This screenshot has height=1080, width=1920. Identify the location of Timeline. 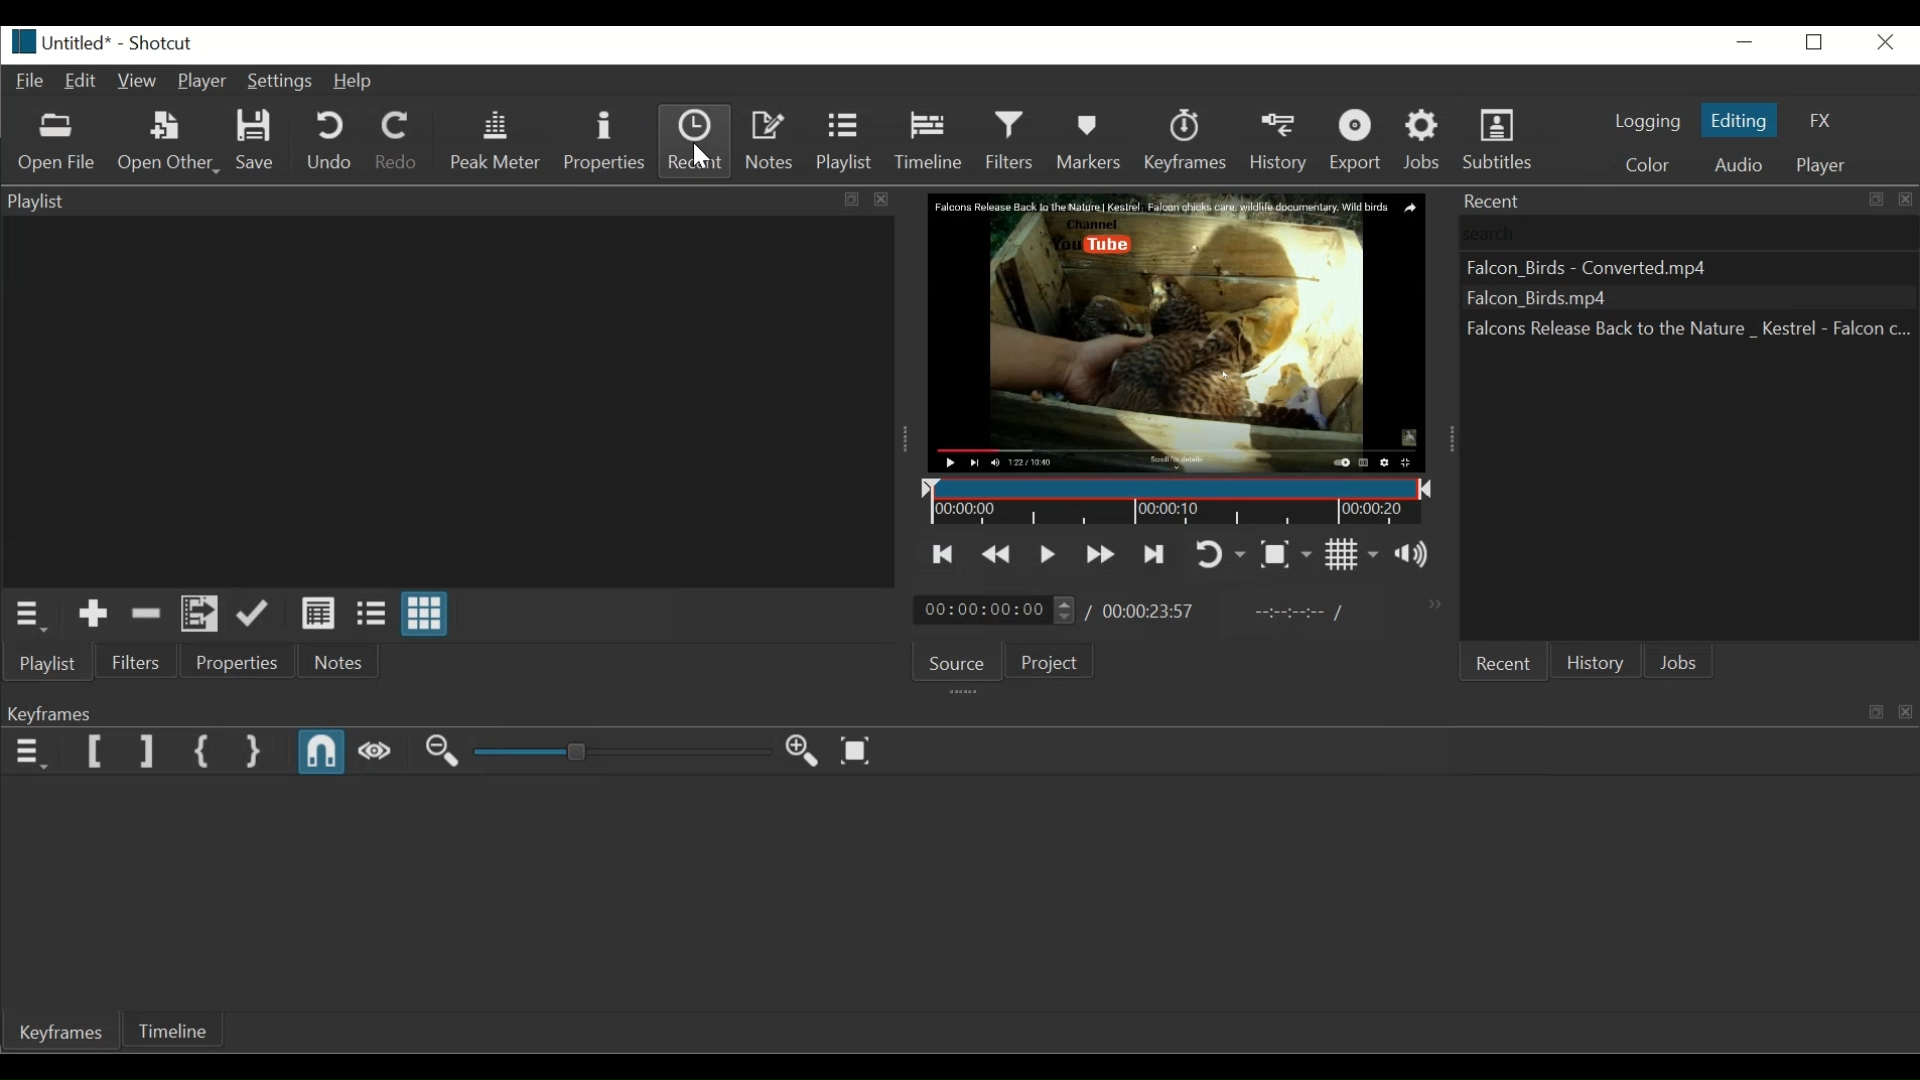
(929, 142).